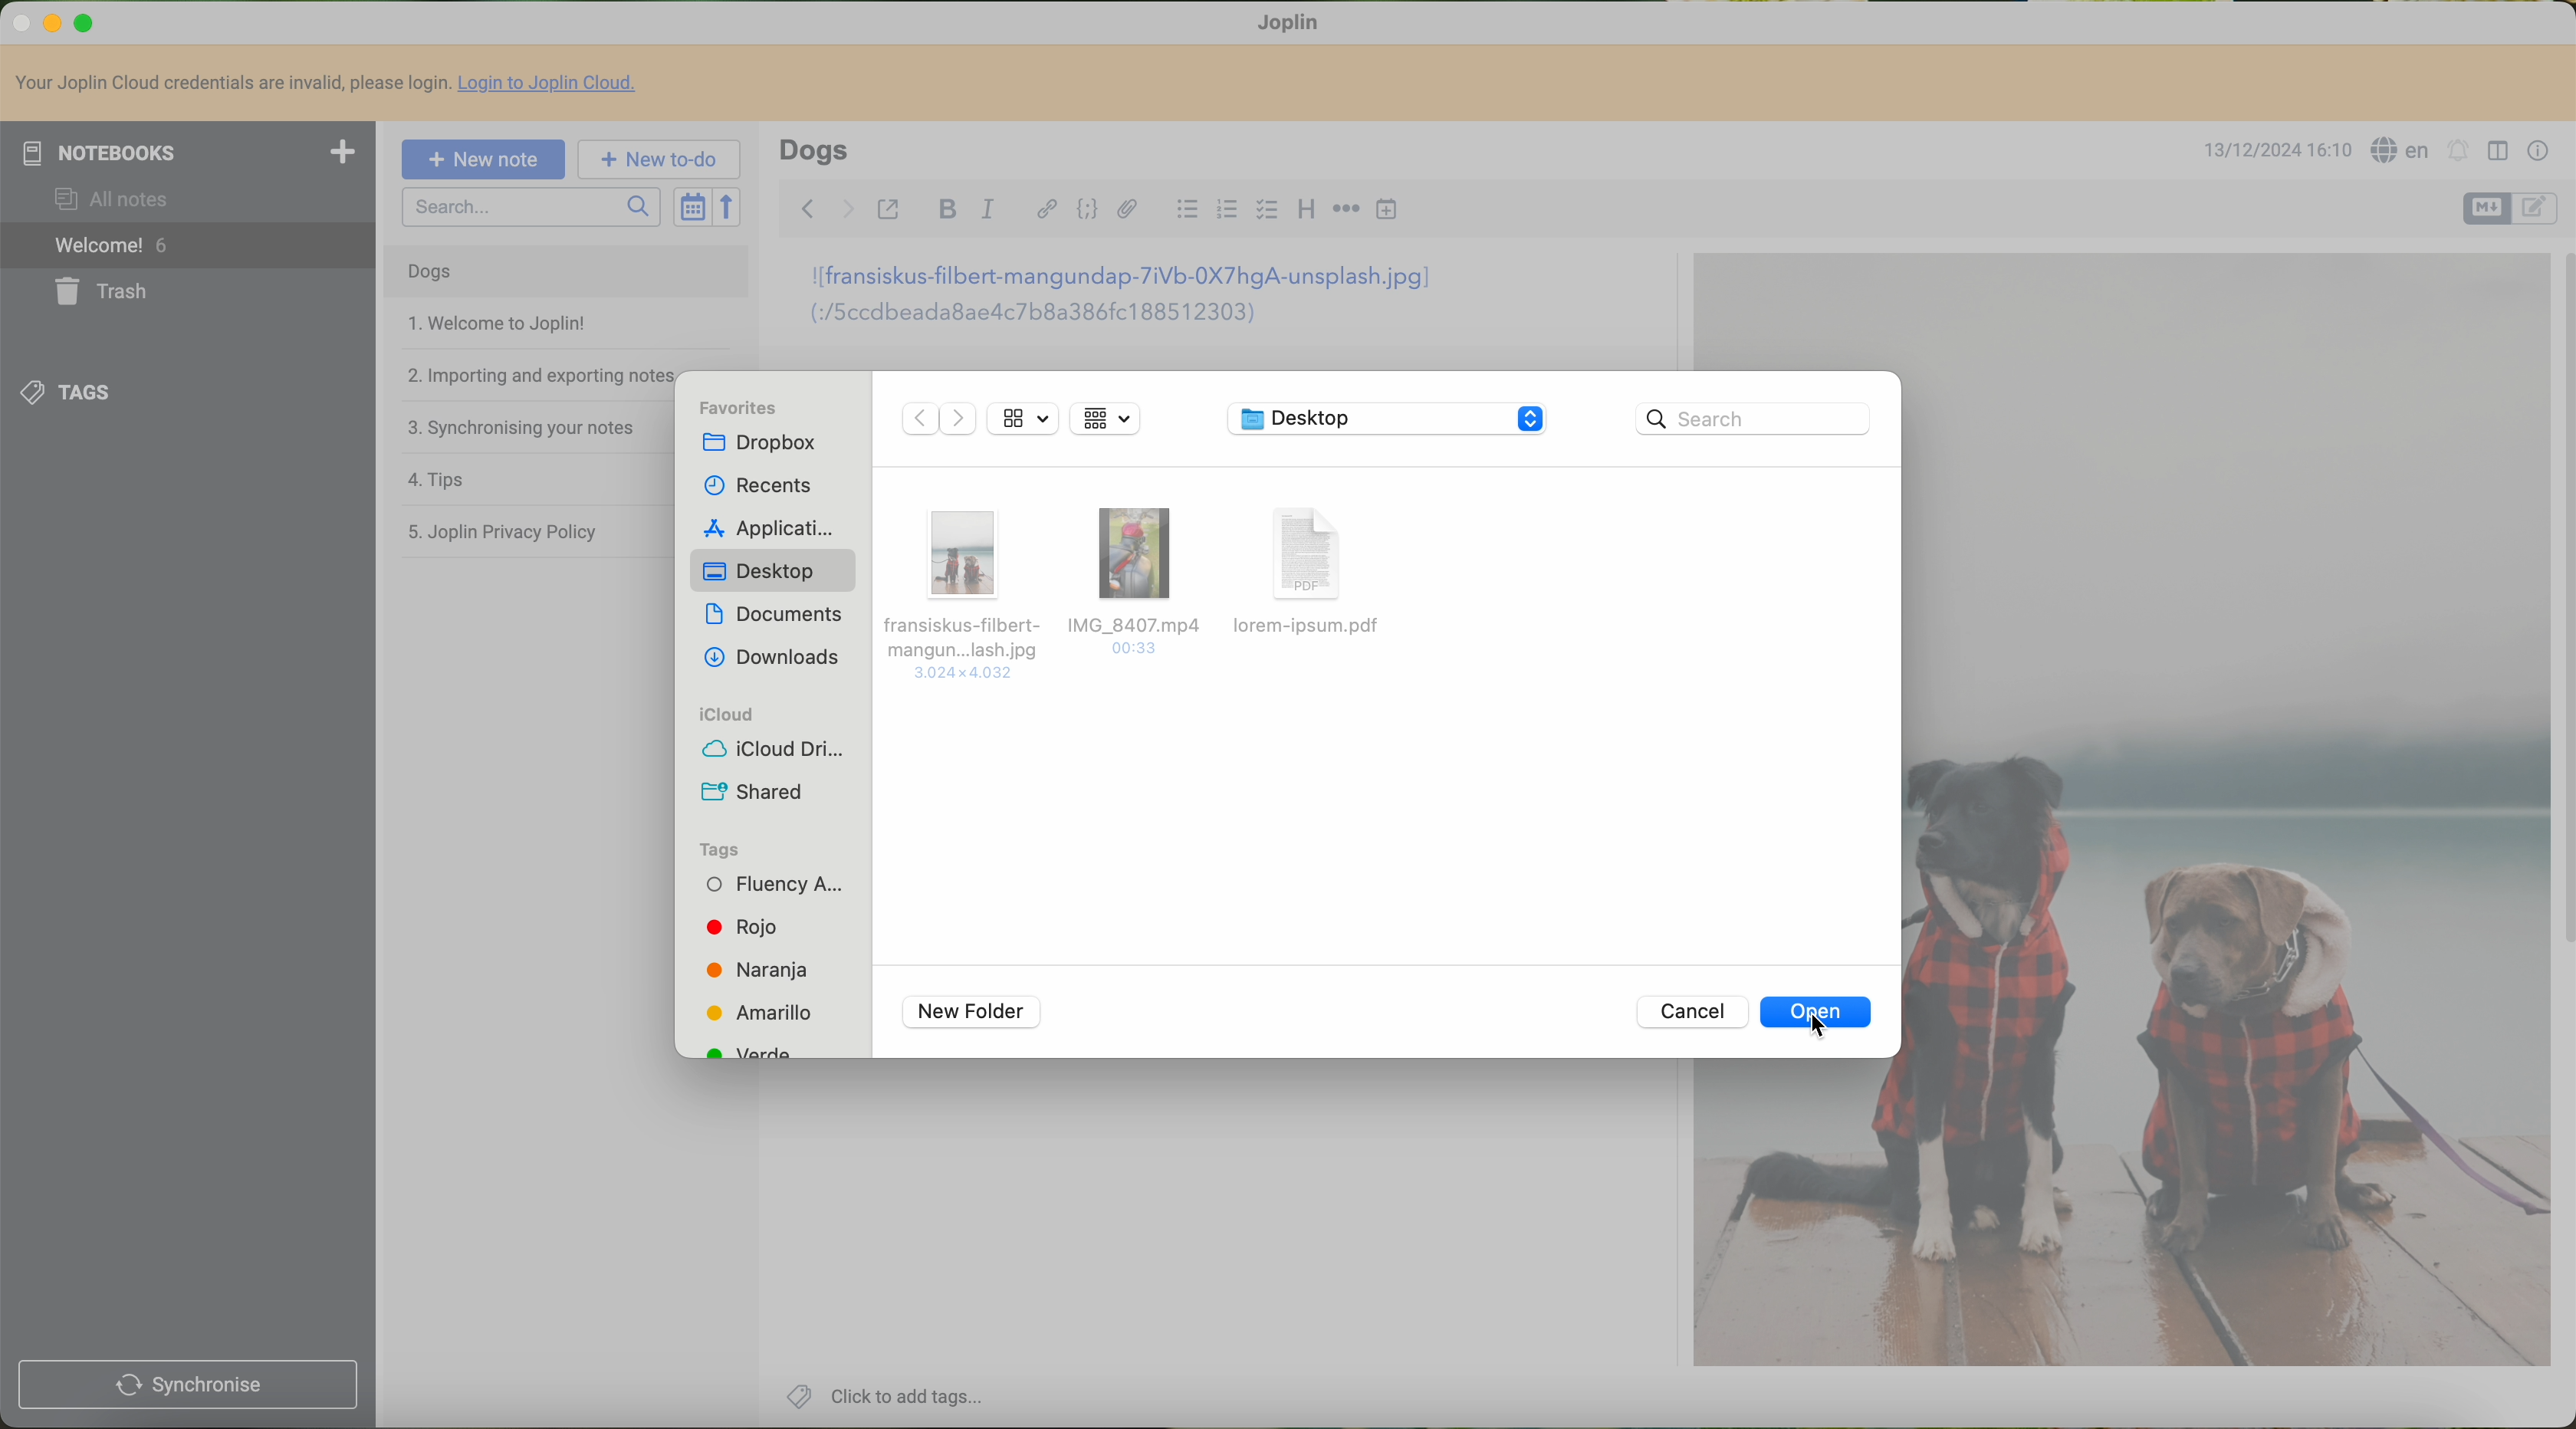 This screenshot has width=2576, height=1429. Describe the element at coordinates (845, 207) in the screenshot. I see `navigate foward arrow` at that location.